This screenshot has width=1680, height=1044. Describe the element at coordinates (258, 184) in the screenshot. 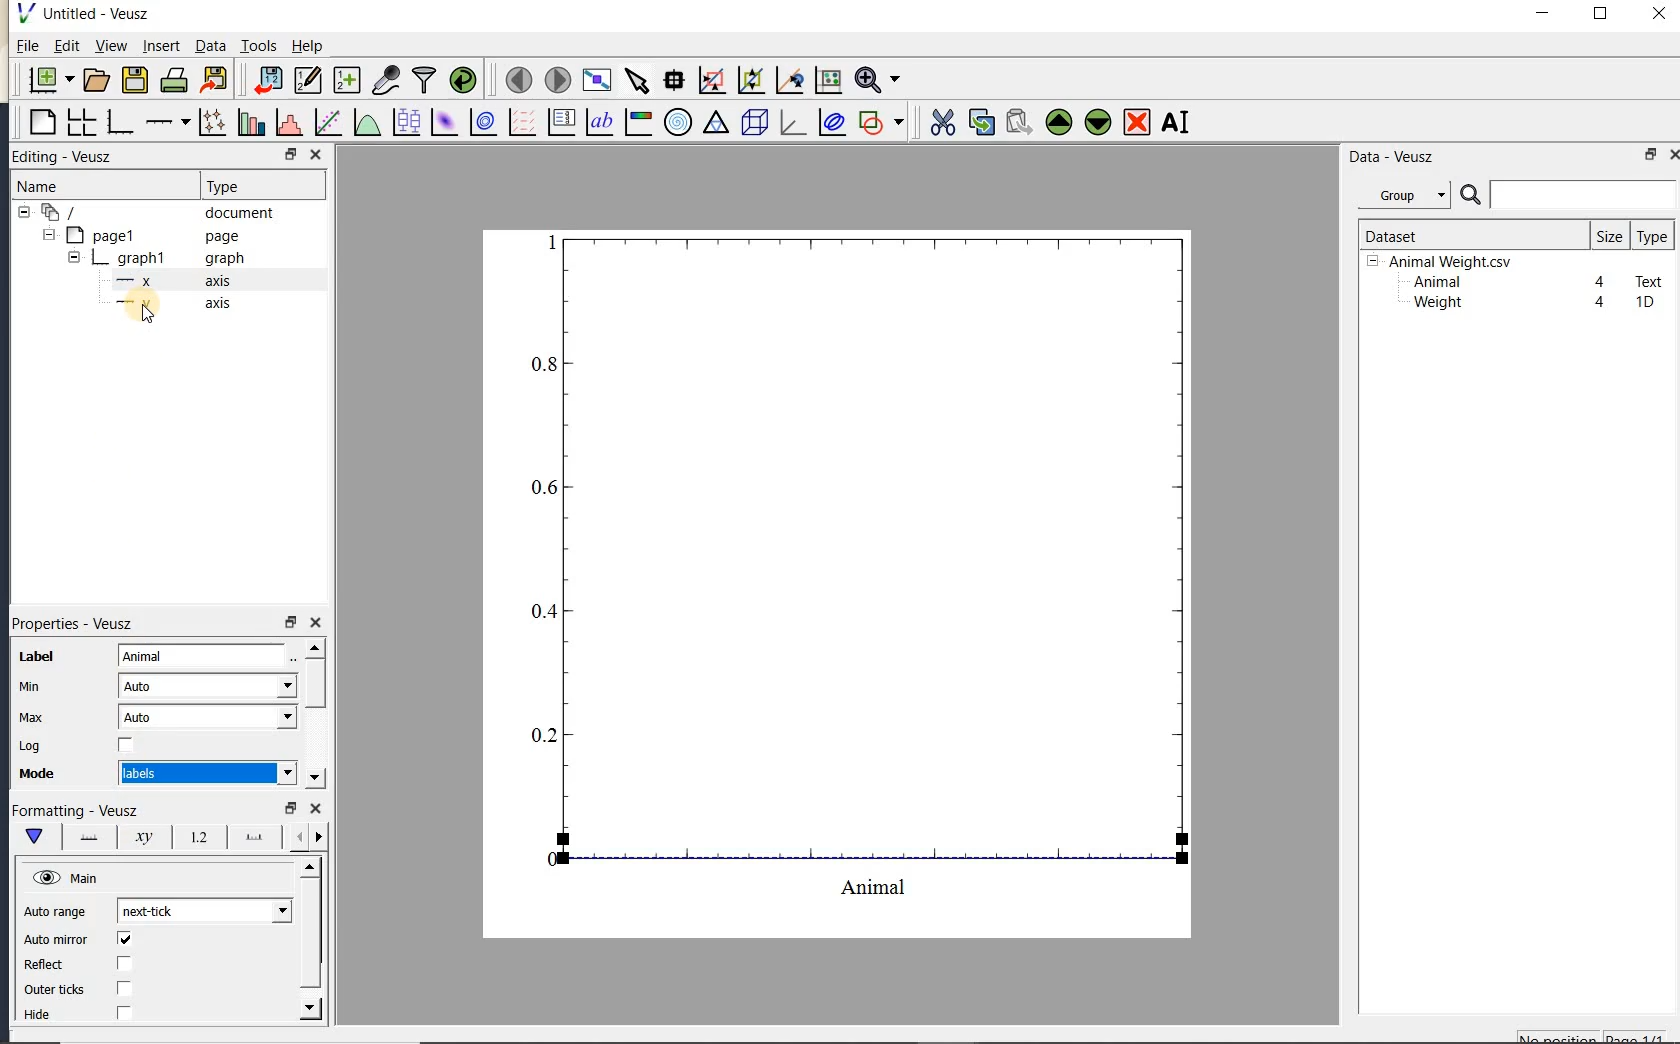

I see `Type` at that location.